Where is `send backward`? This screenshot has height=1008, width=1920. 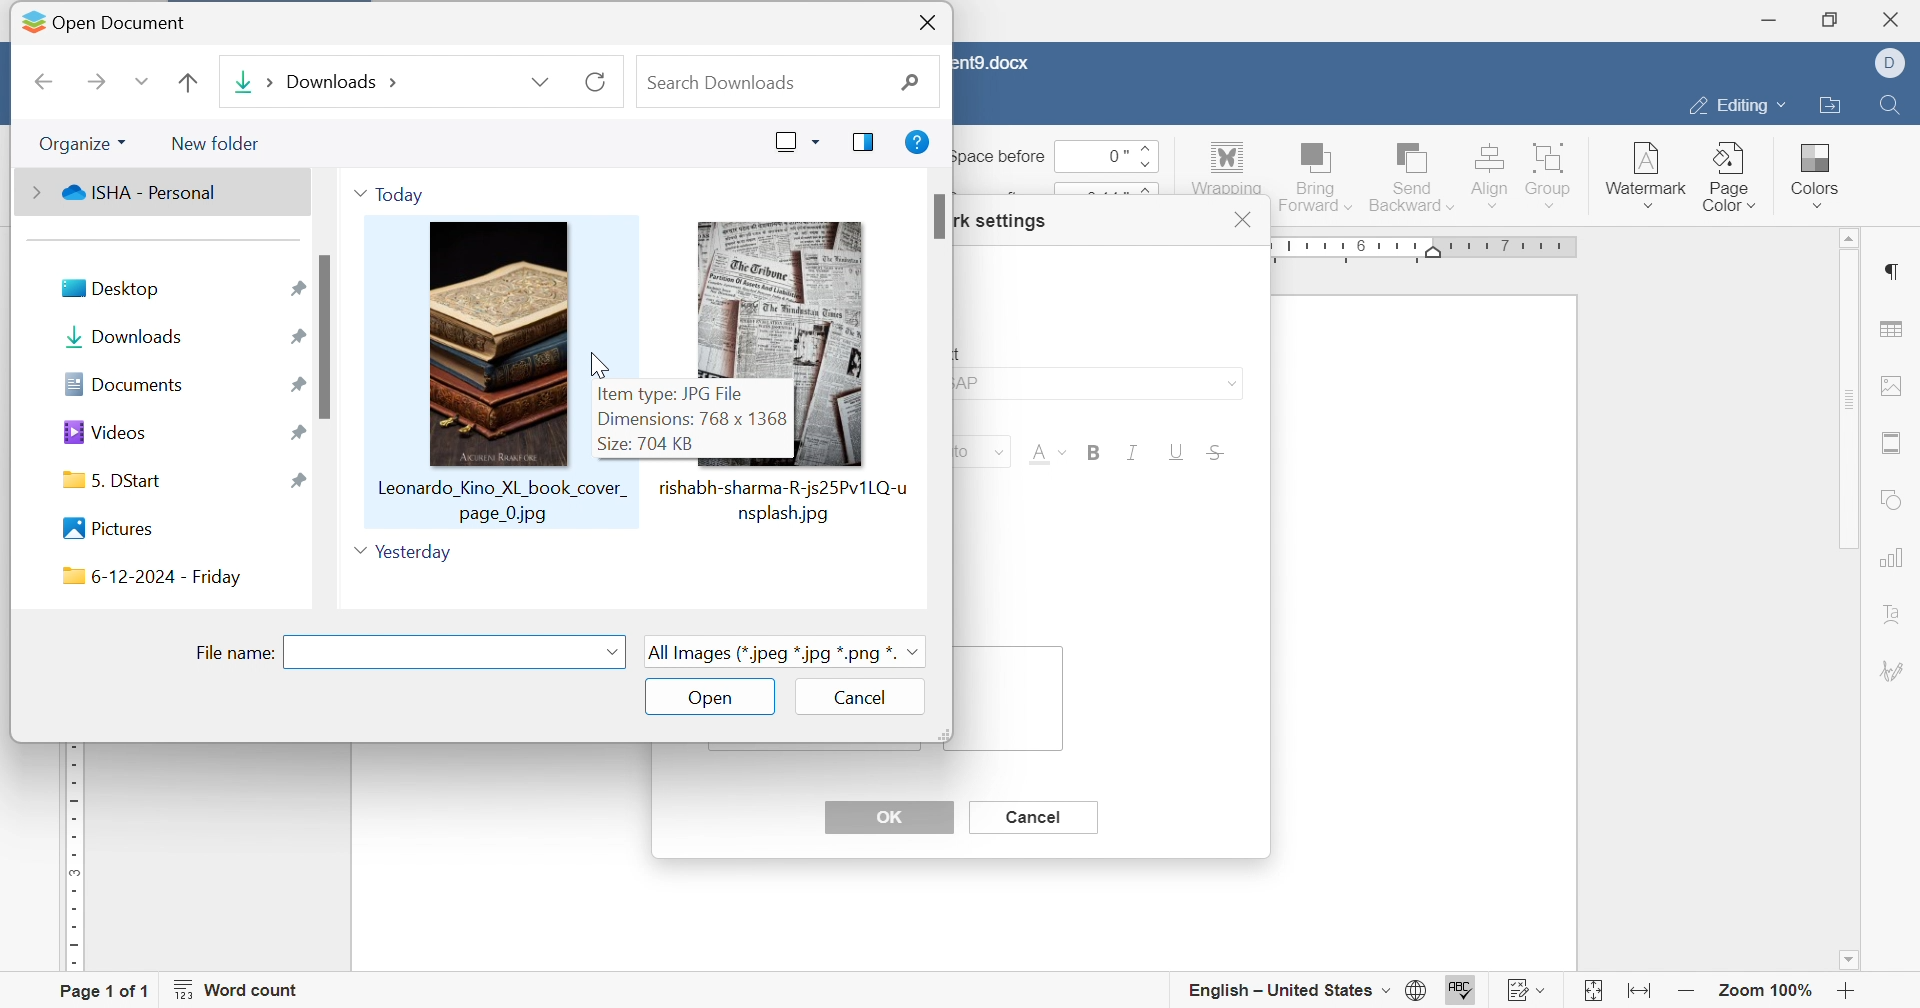
send backward is located at coordinates (1413, 174).